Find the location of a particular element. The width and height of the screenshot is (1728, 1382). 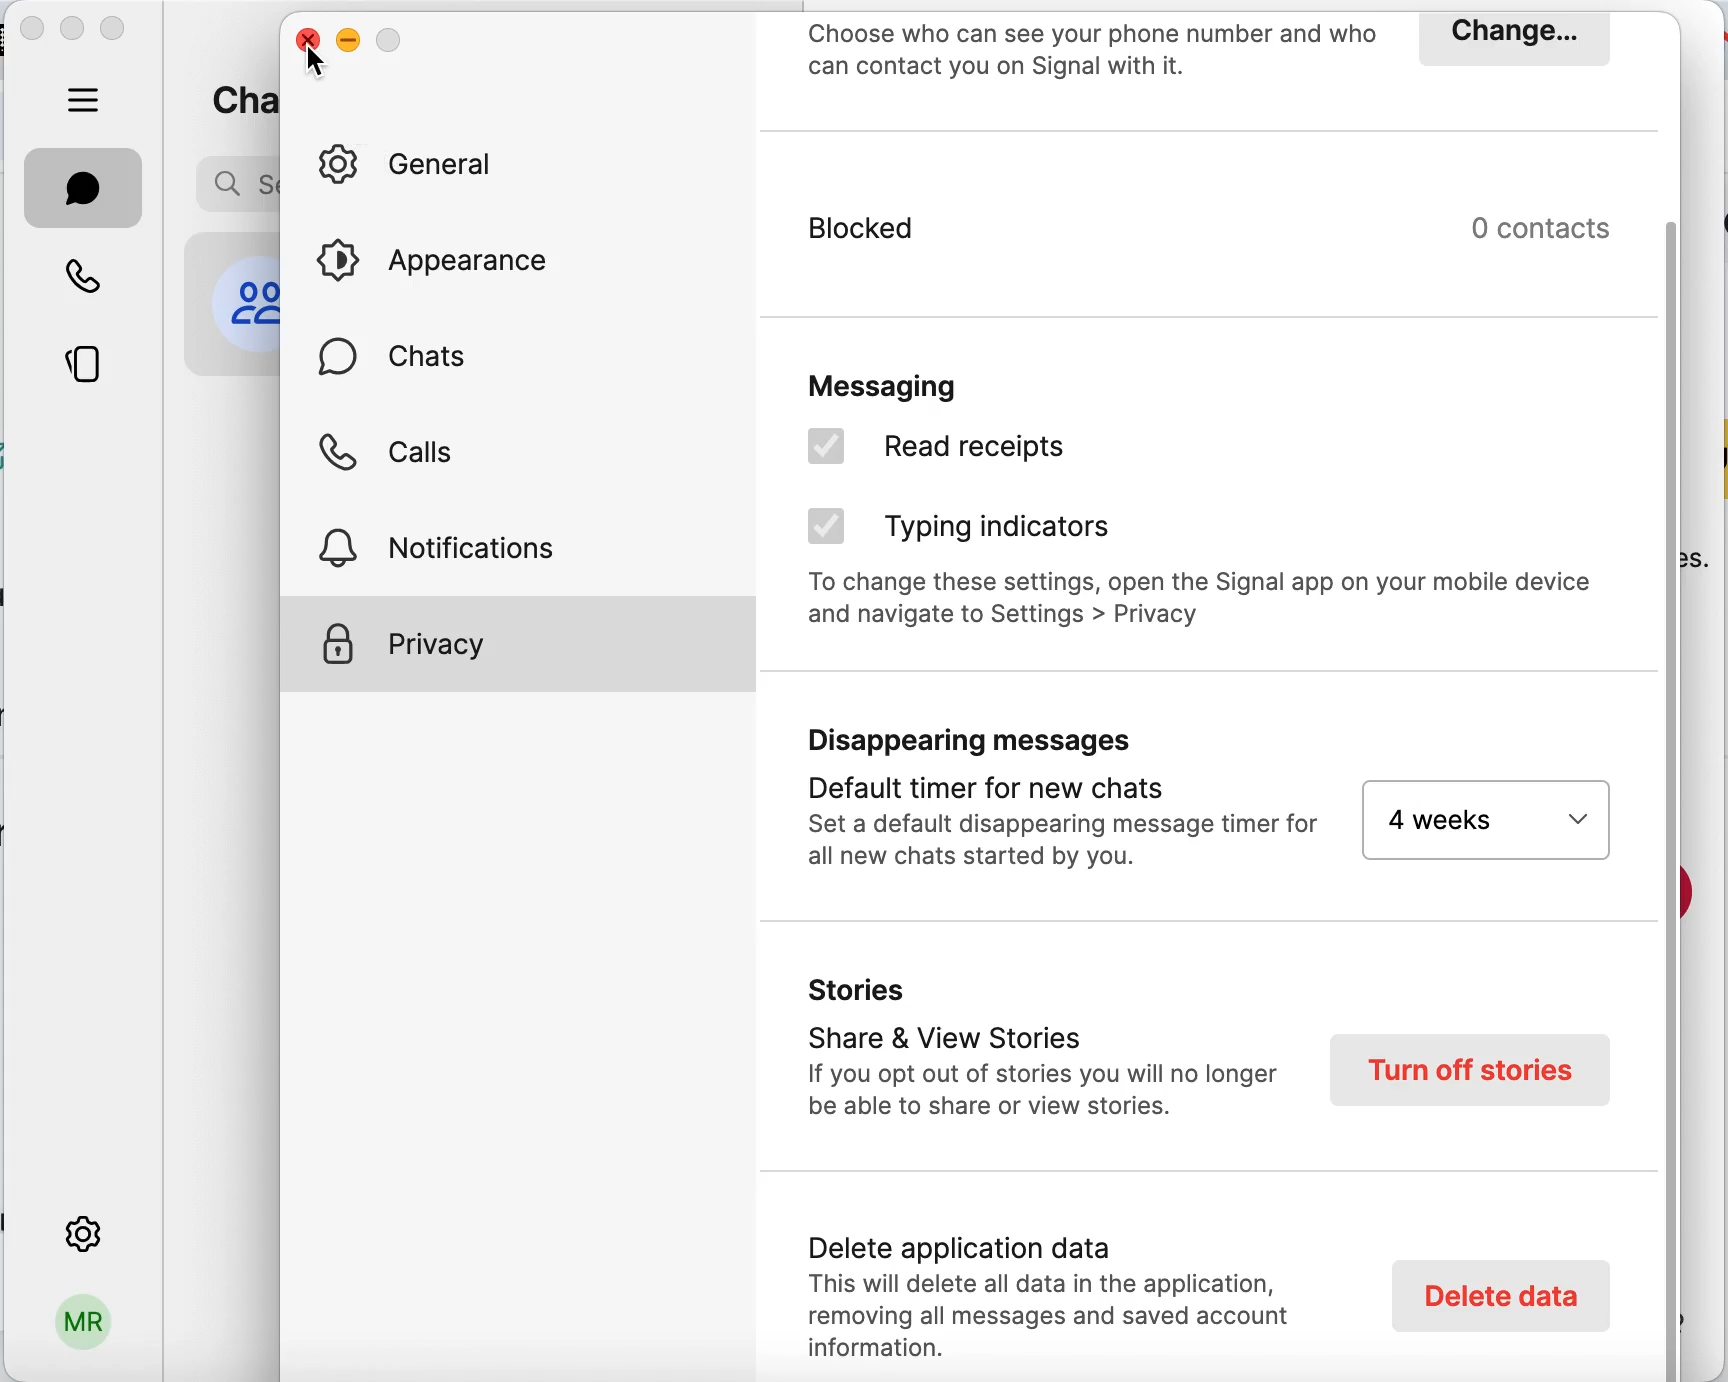

notifications is located at coordinates (461, 544).